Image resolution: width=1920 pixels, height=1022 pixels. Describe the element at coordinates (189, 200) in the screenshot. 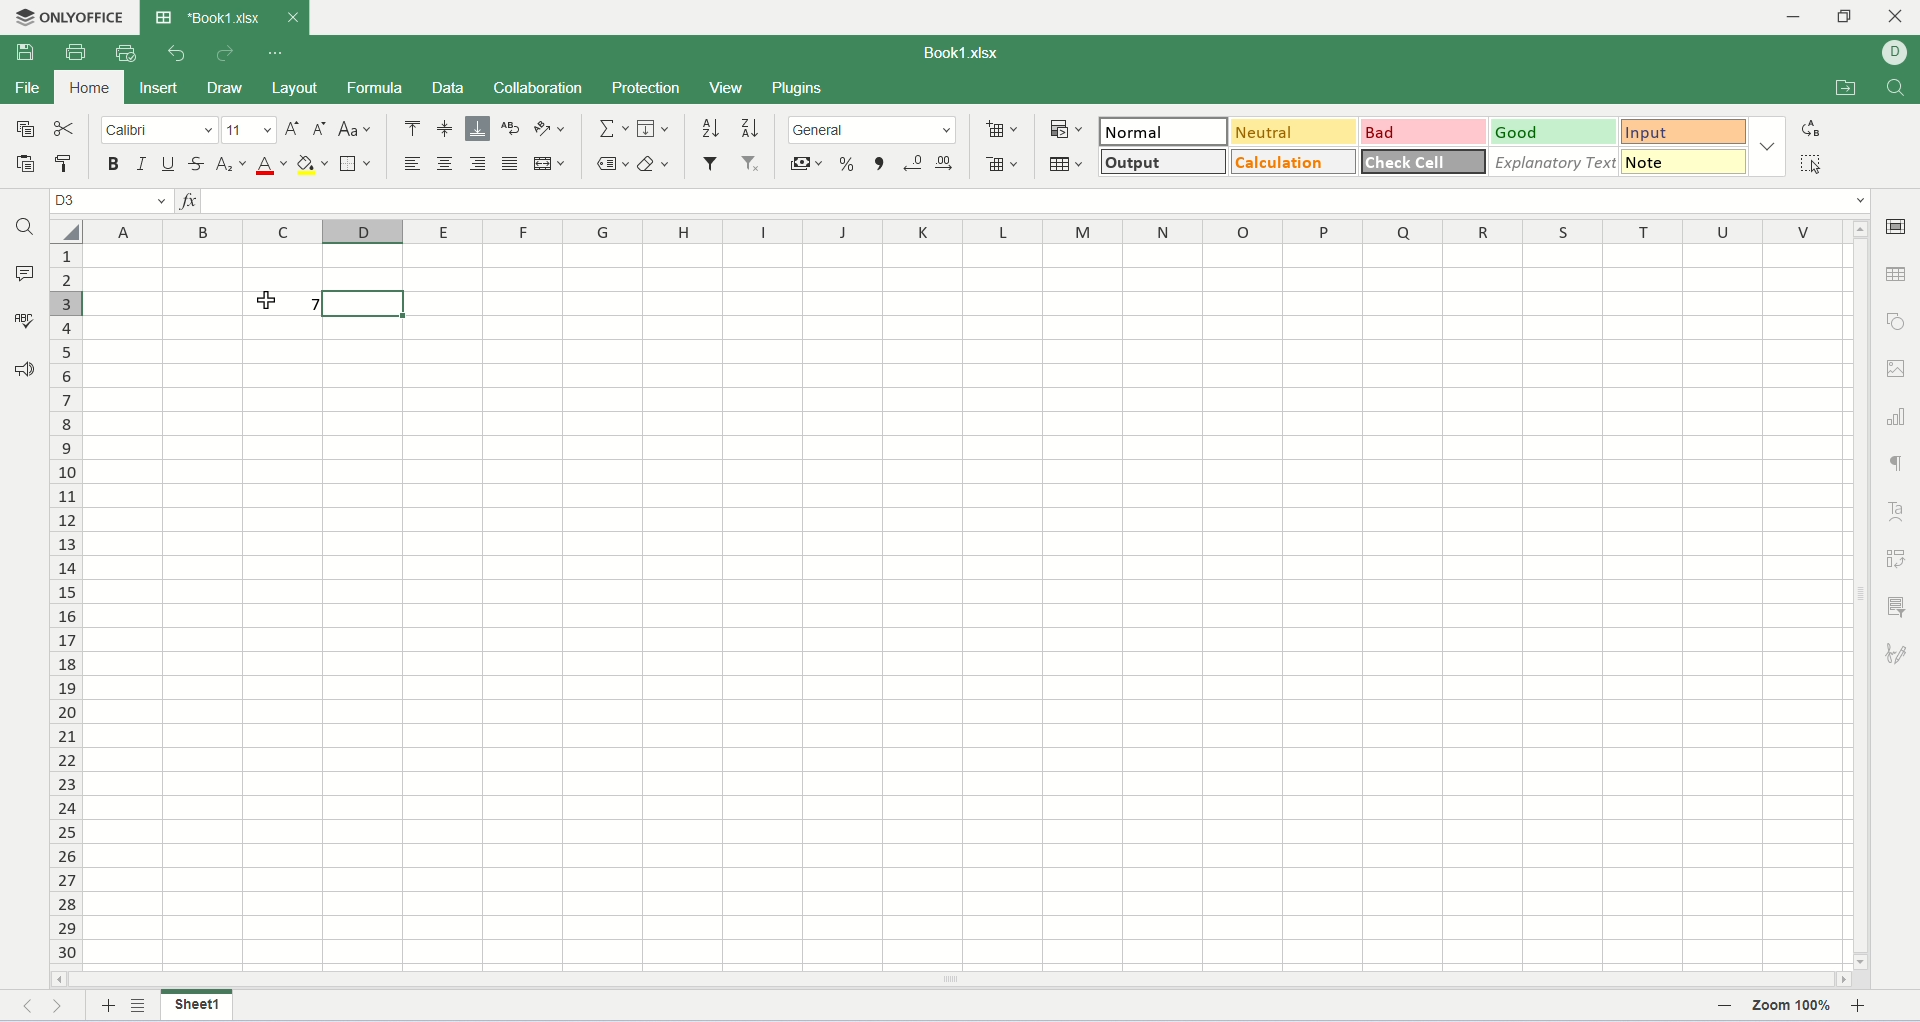

I see `insert function` at that location.